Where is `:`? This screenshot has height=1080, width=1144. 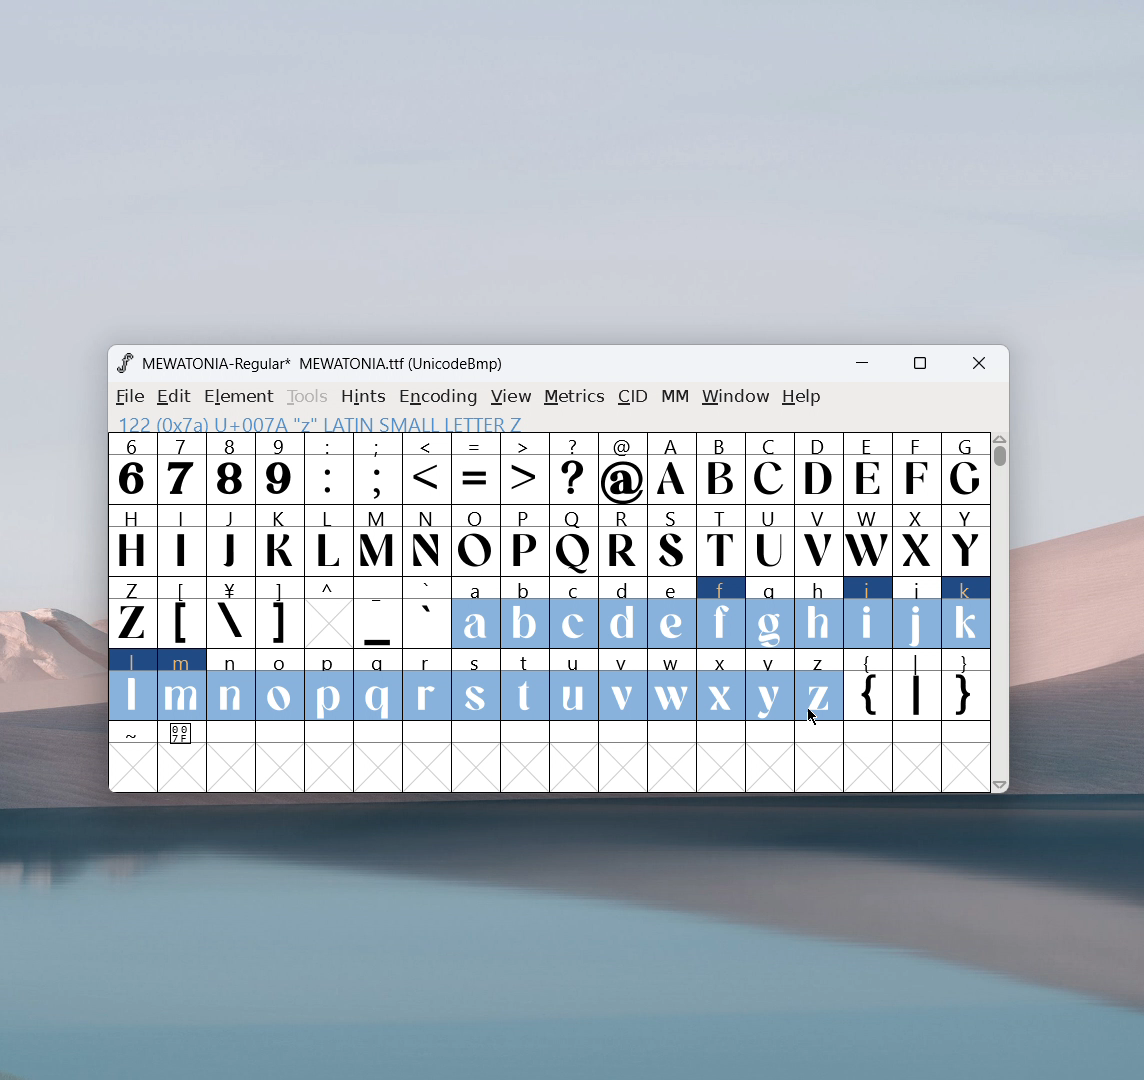 : is located at coordinates (328, 469).